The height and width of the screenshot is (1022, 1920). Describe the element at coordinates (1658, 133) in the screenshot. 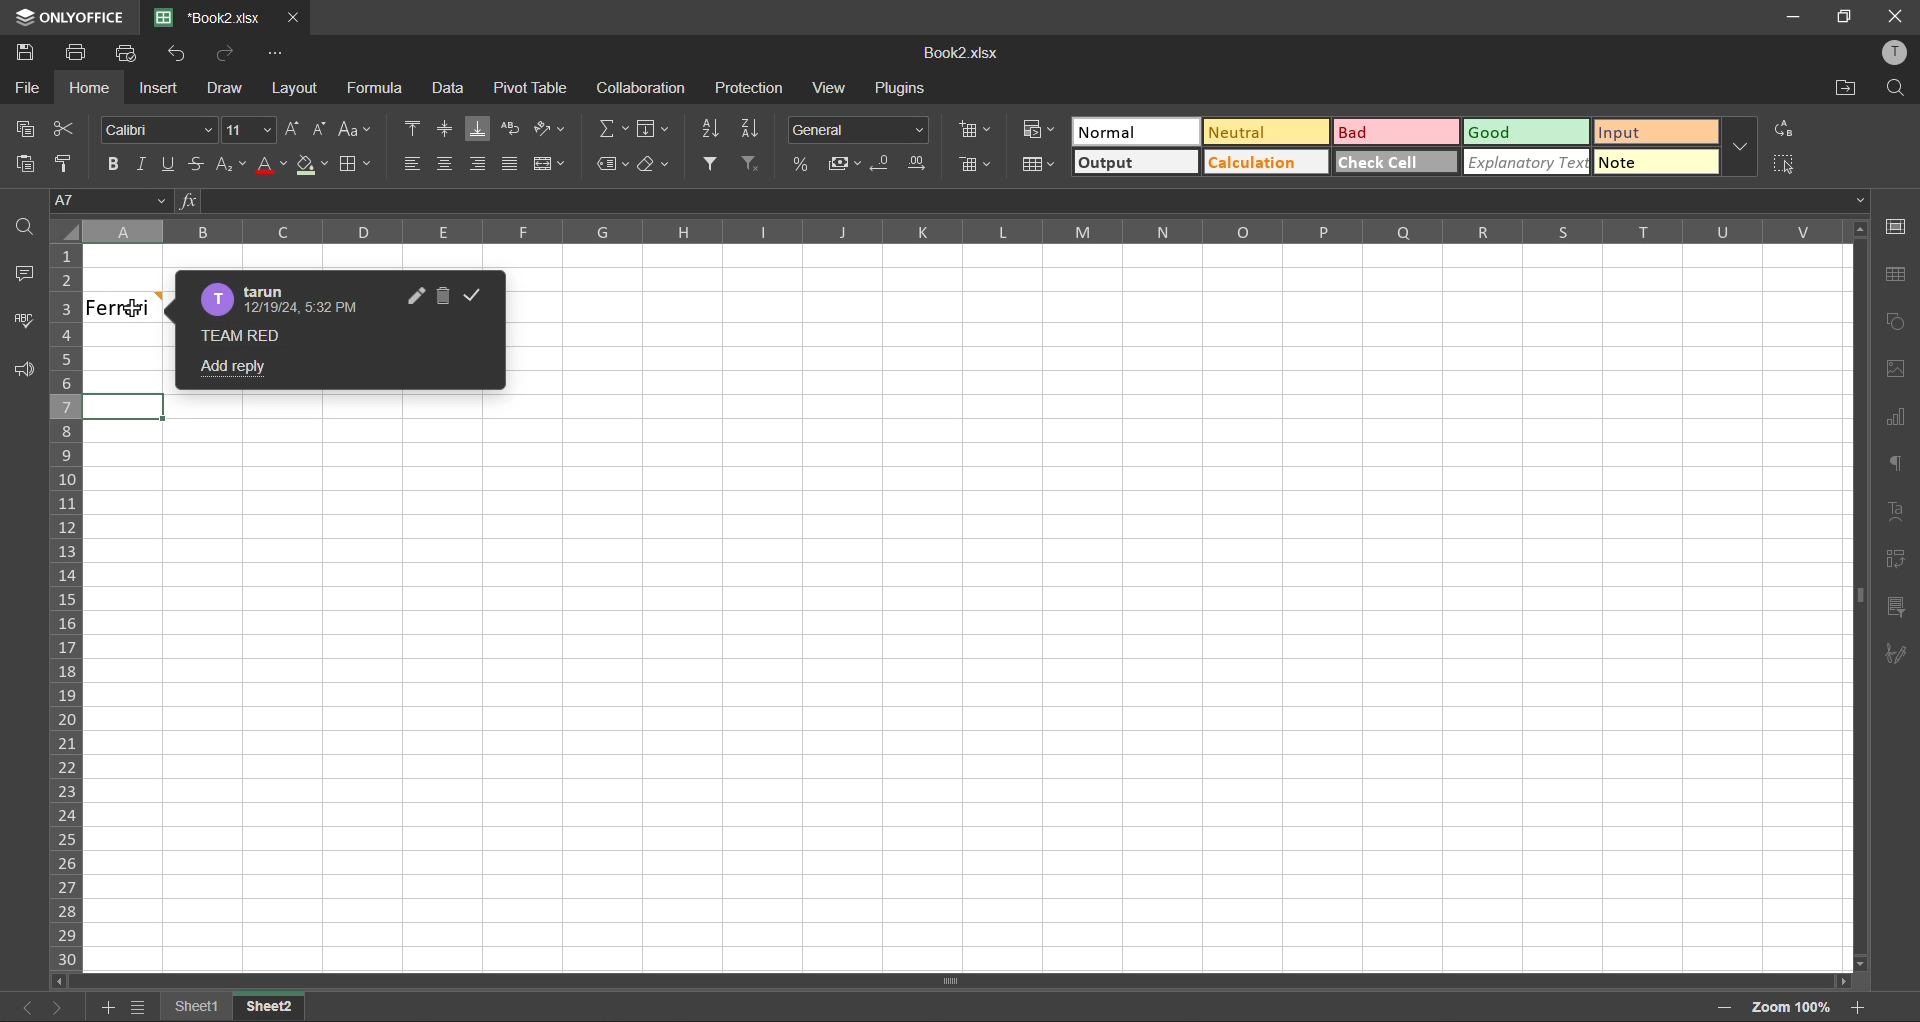

I see `input` at that location.